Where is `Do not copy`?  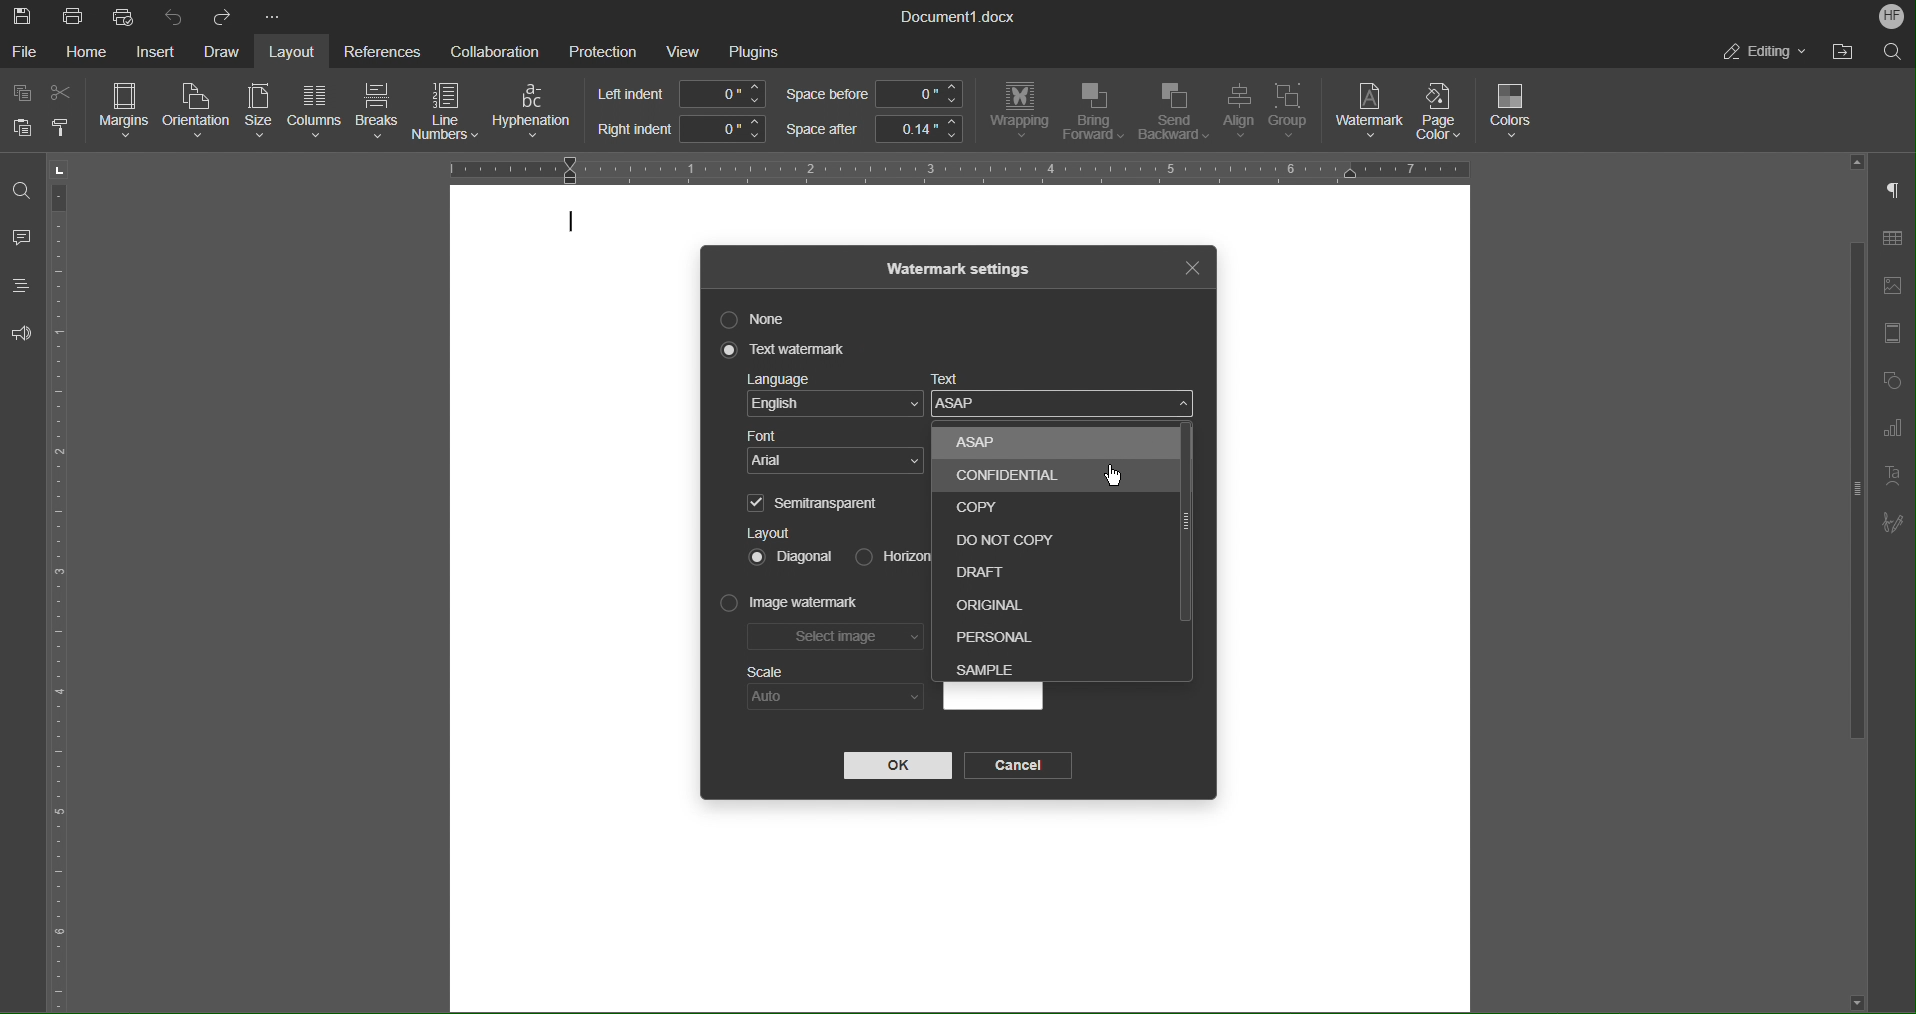 Do not copy is located at coordinates (994, 534).